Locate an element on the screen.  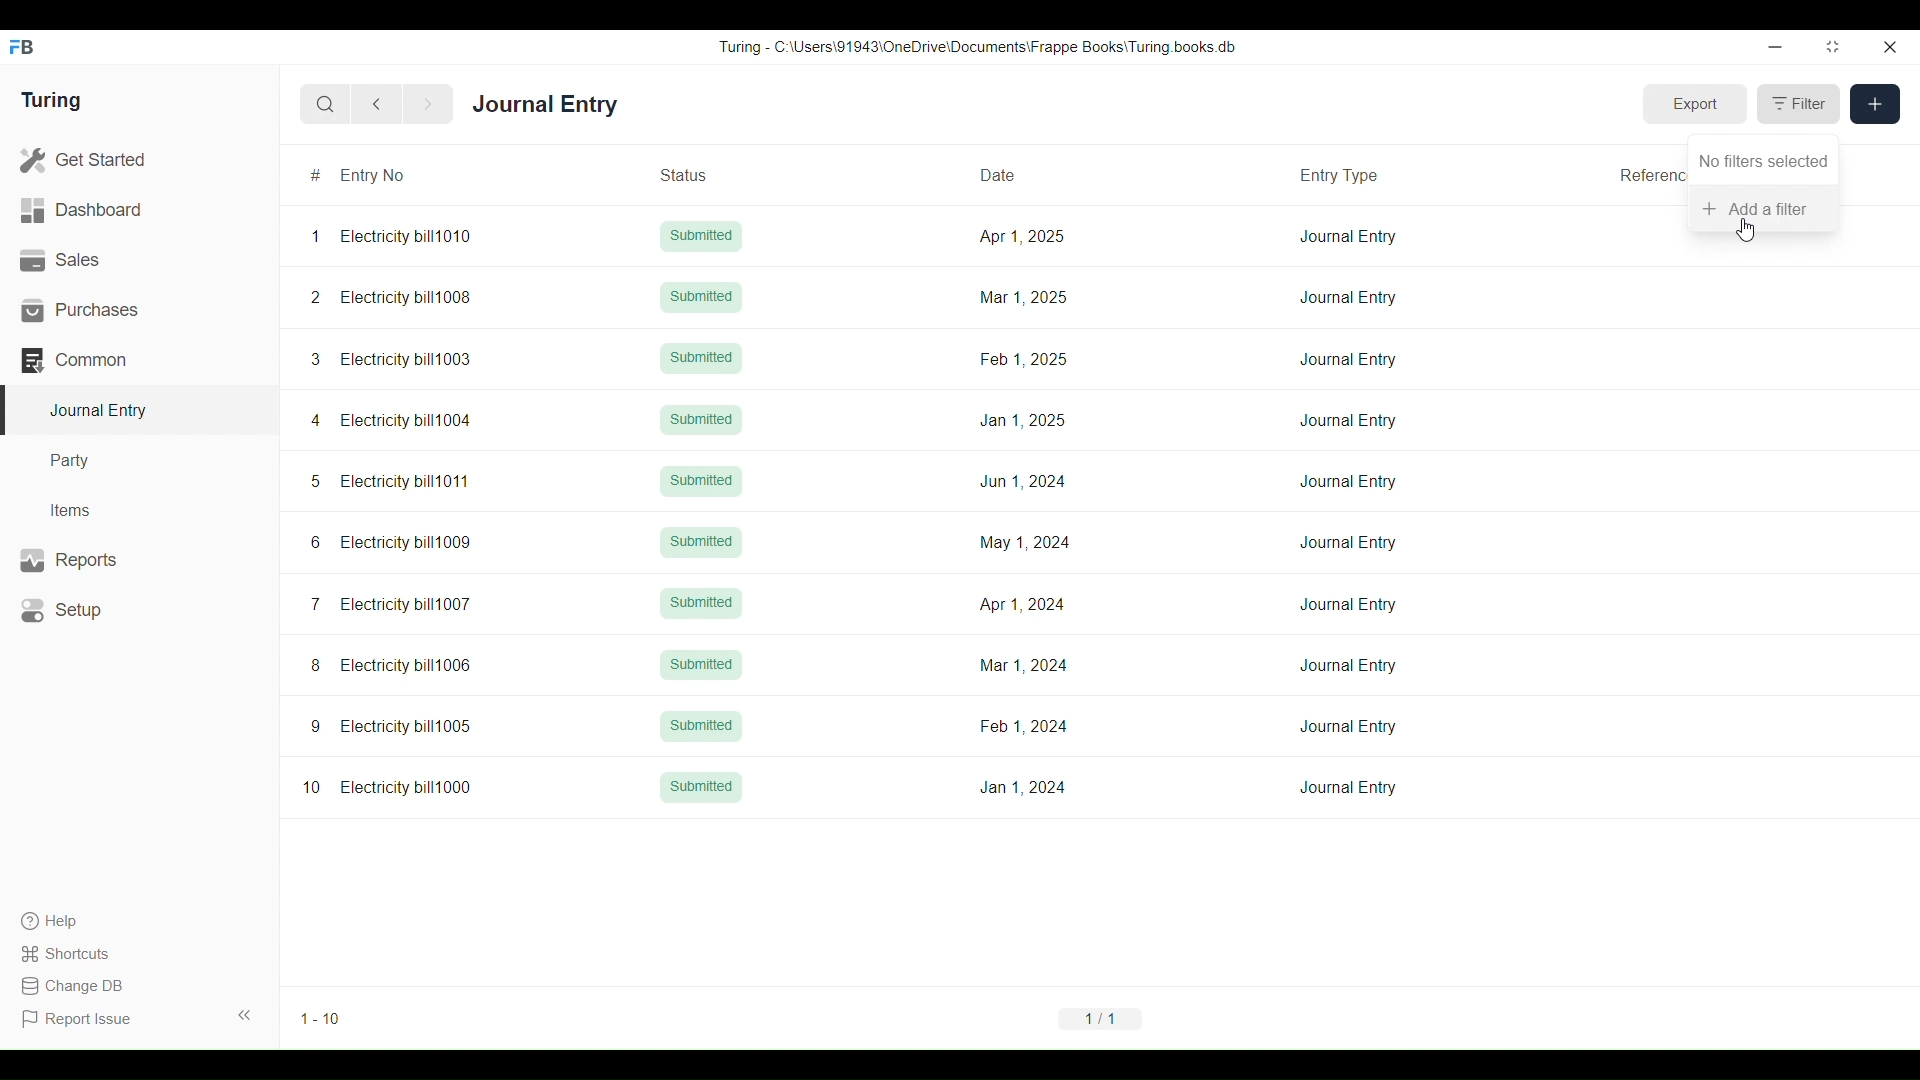
Submitted is located at coordinates (702, 786).